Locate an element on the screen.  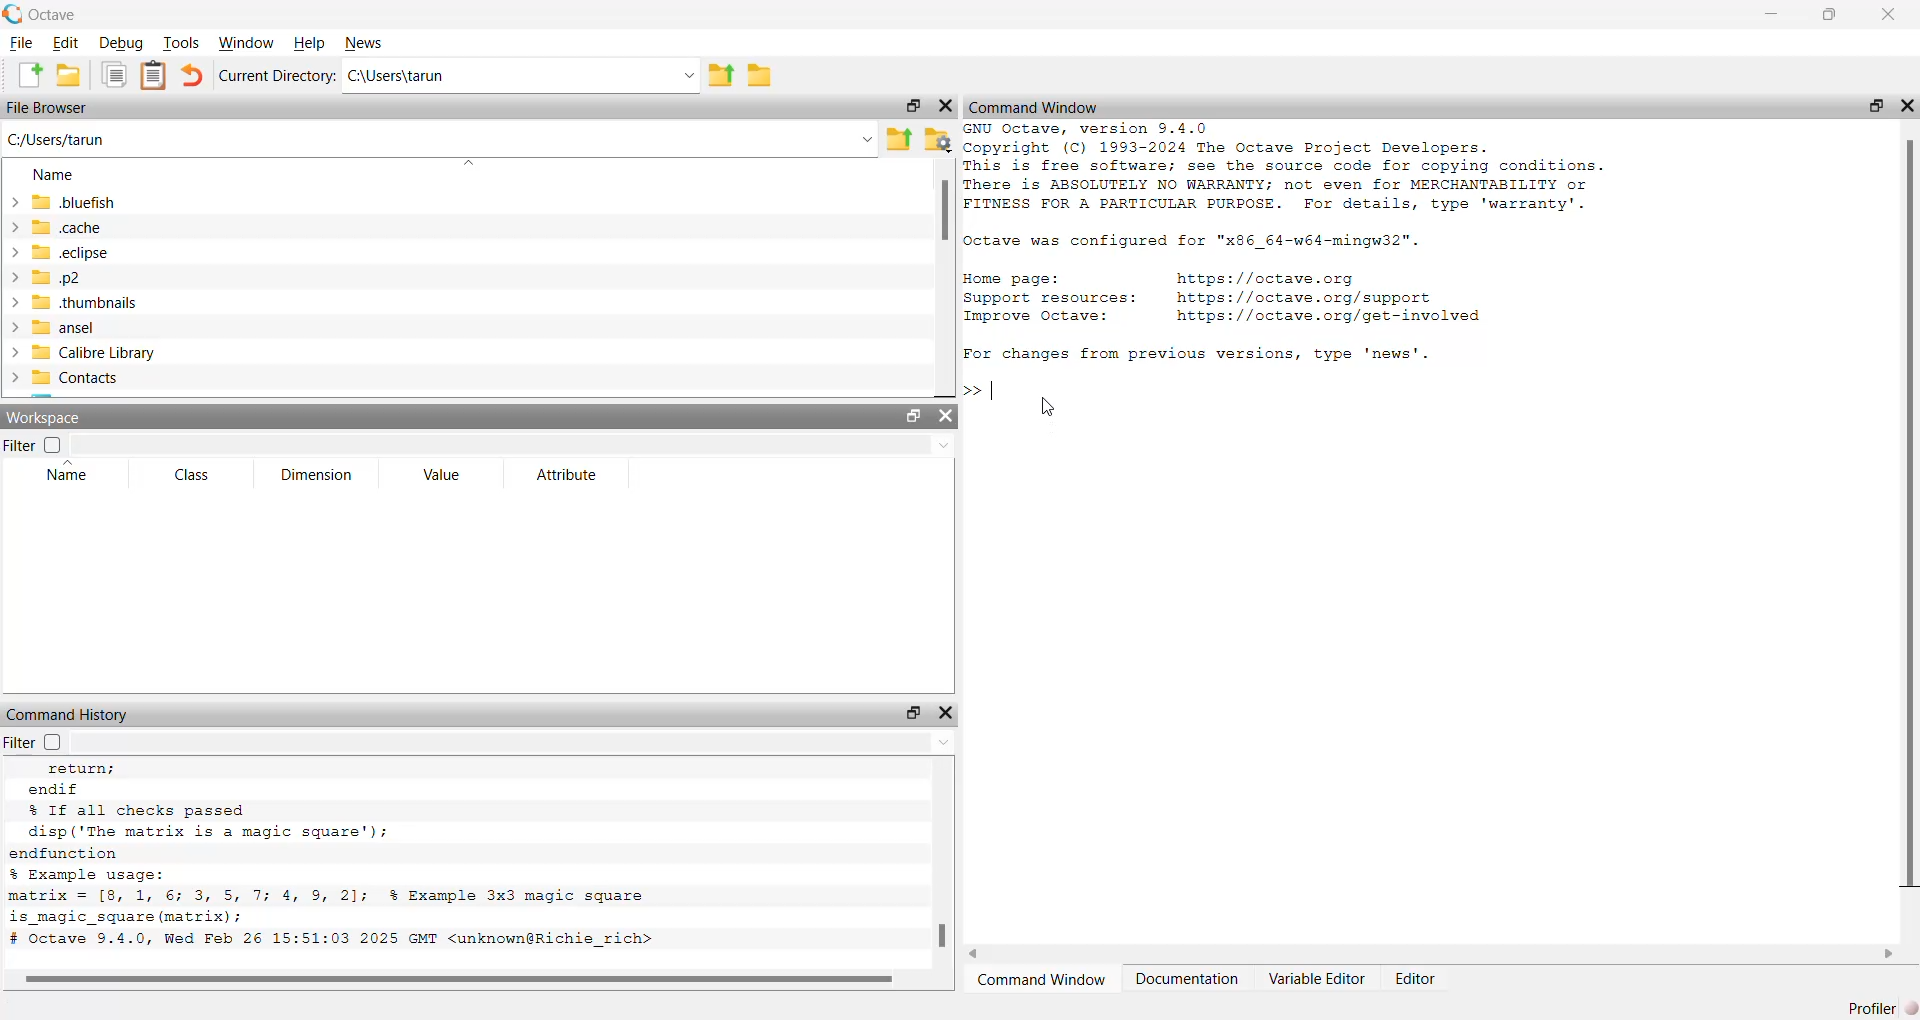
Command Window is located at coordinates (1034, 109).